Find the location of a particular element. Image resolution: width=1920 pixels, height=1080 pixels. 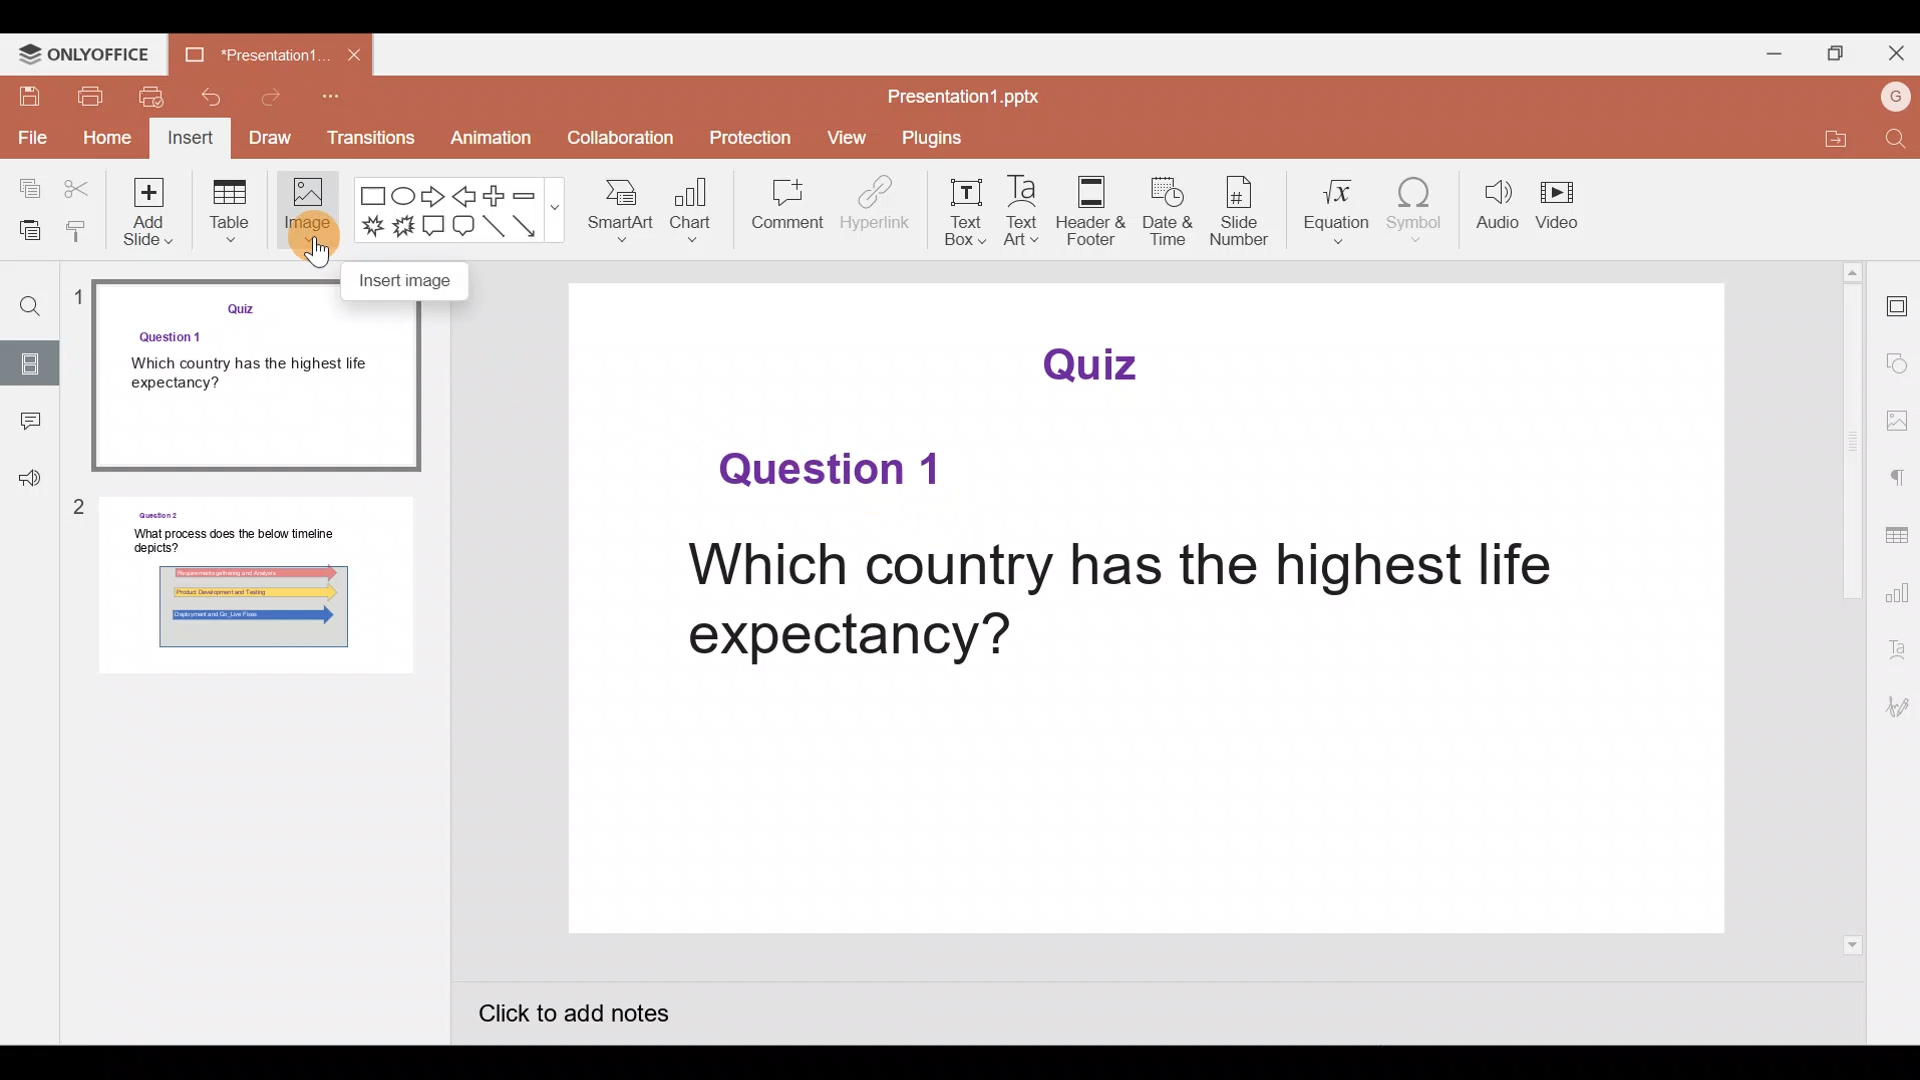

Table is located at coordinates (229, 218).